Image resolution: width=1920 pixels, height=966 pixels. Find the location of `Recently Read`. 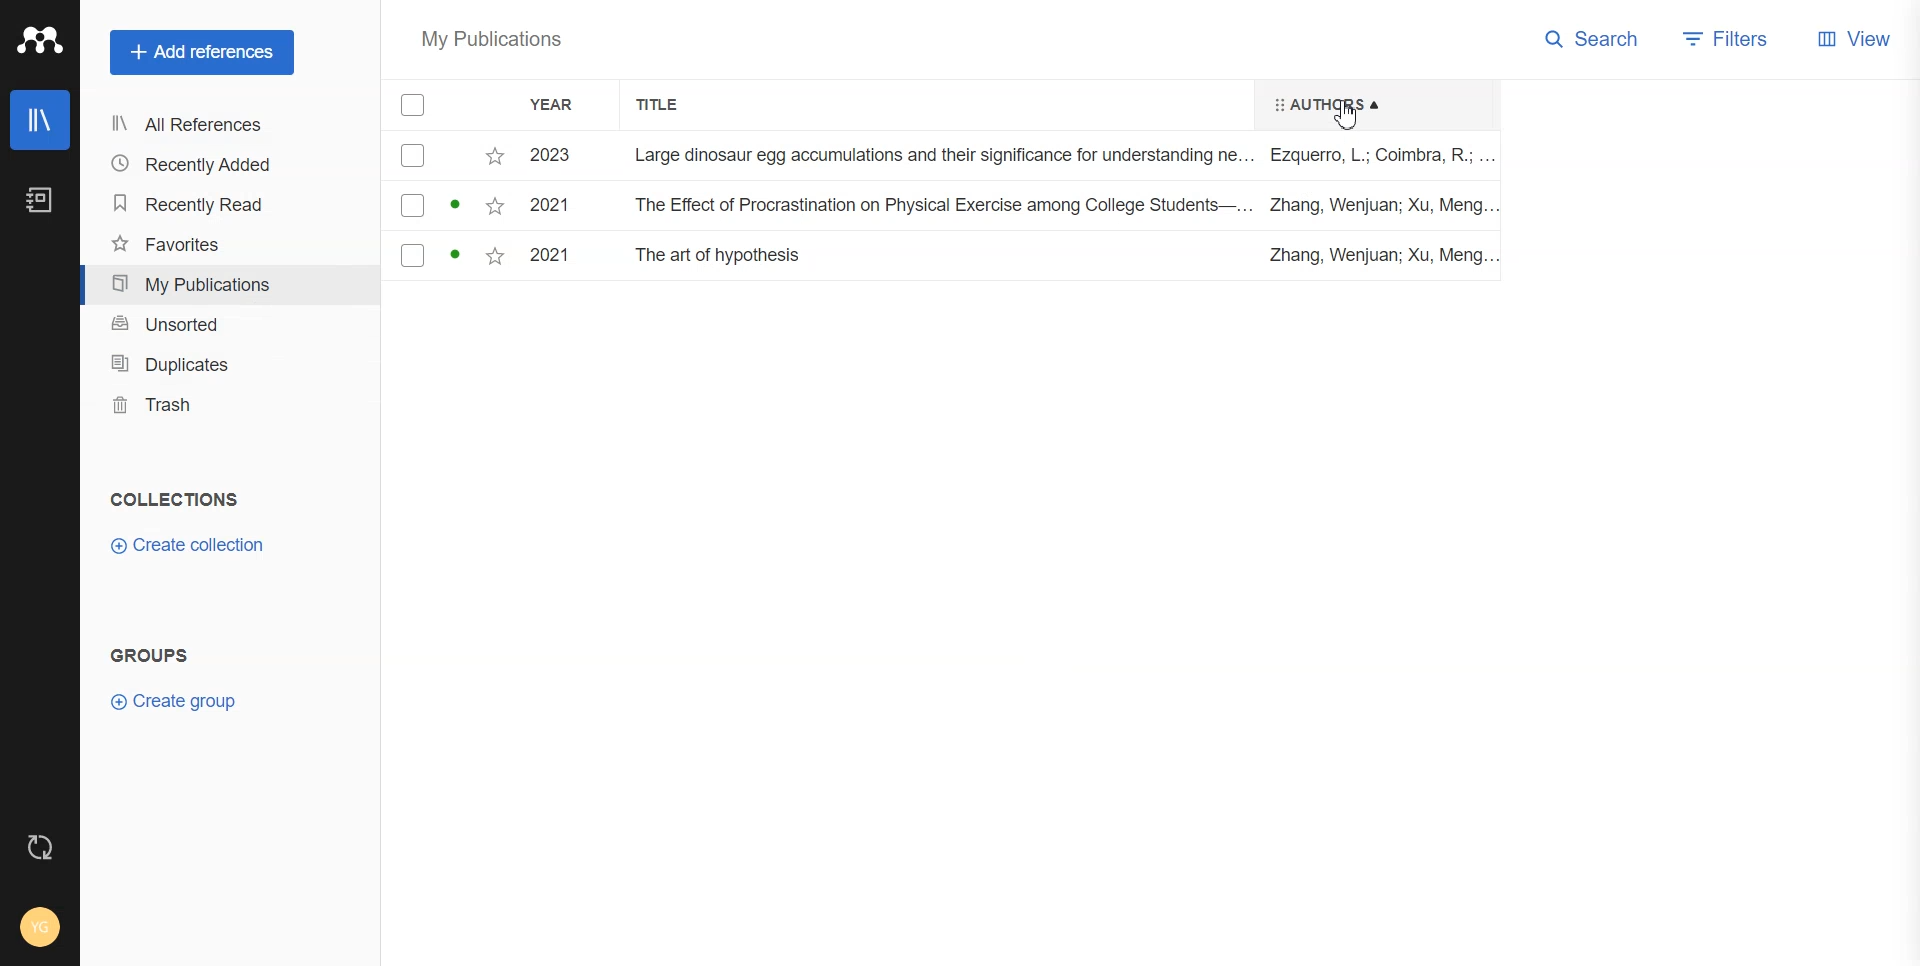

Recently Read is located at coordinates (220, 205).